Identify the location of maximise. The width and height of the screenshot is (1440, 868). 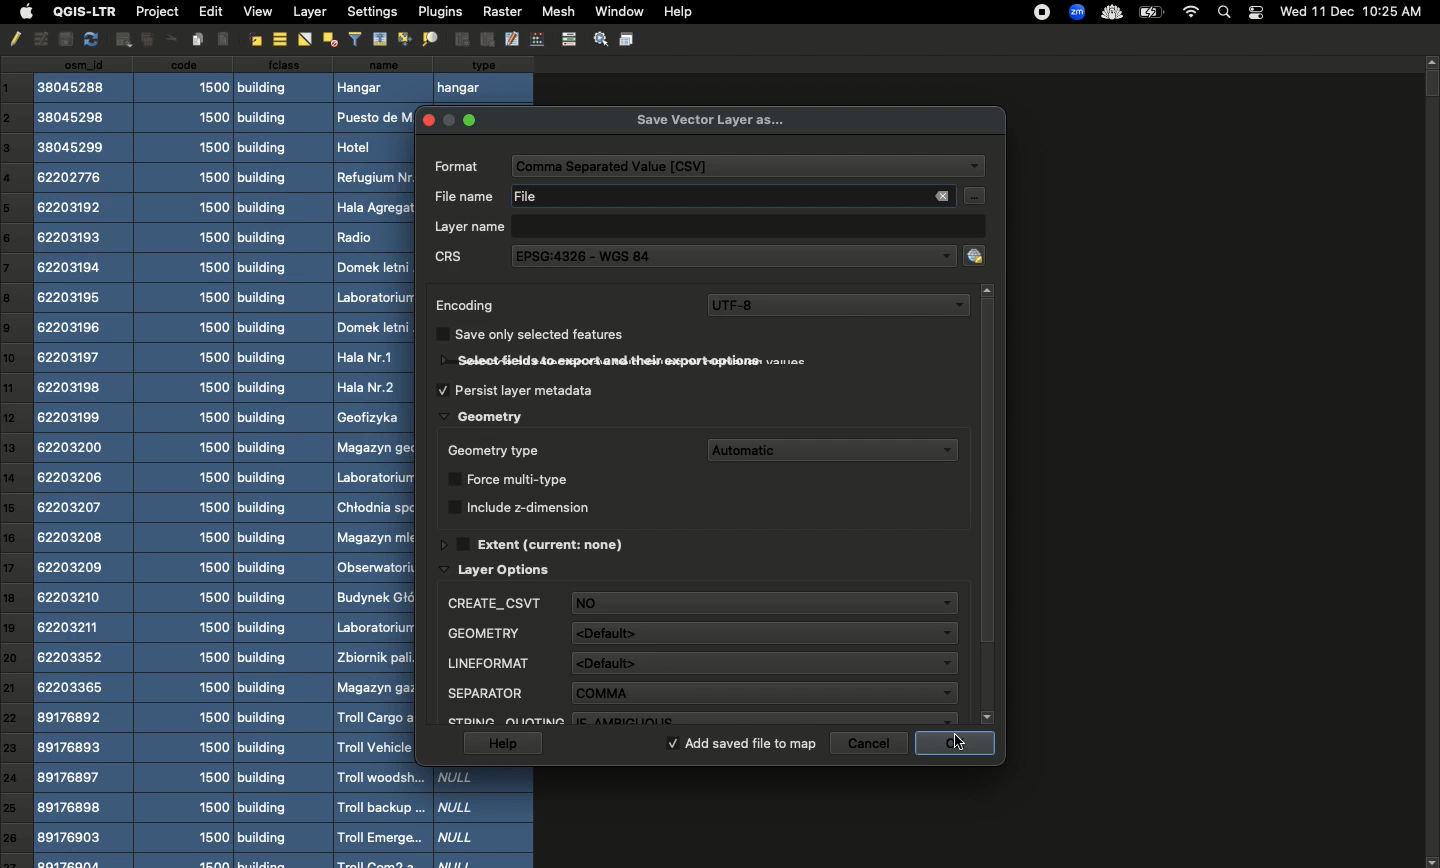
(471, 119).